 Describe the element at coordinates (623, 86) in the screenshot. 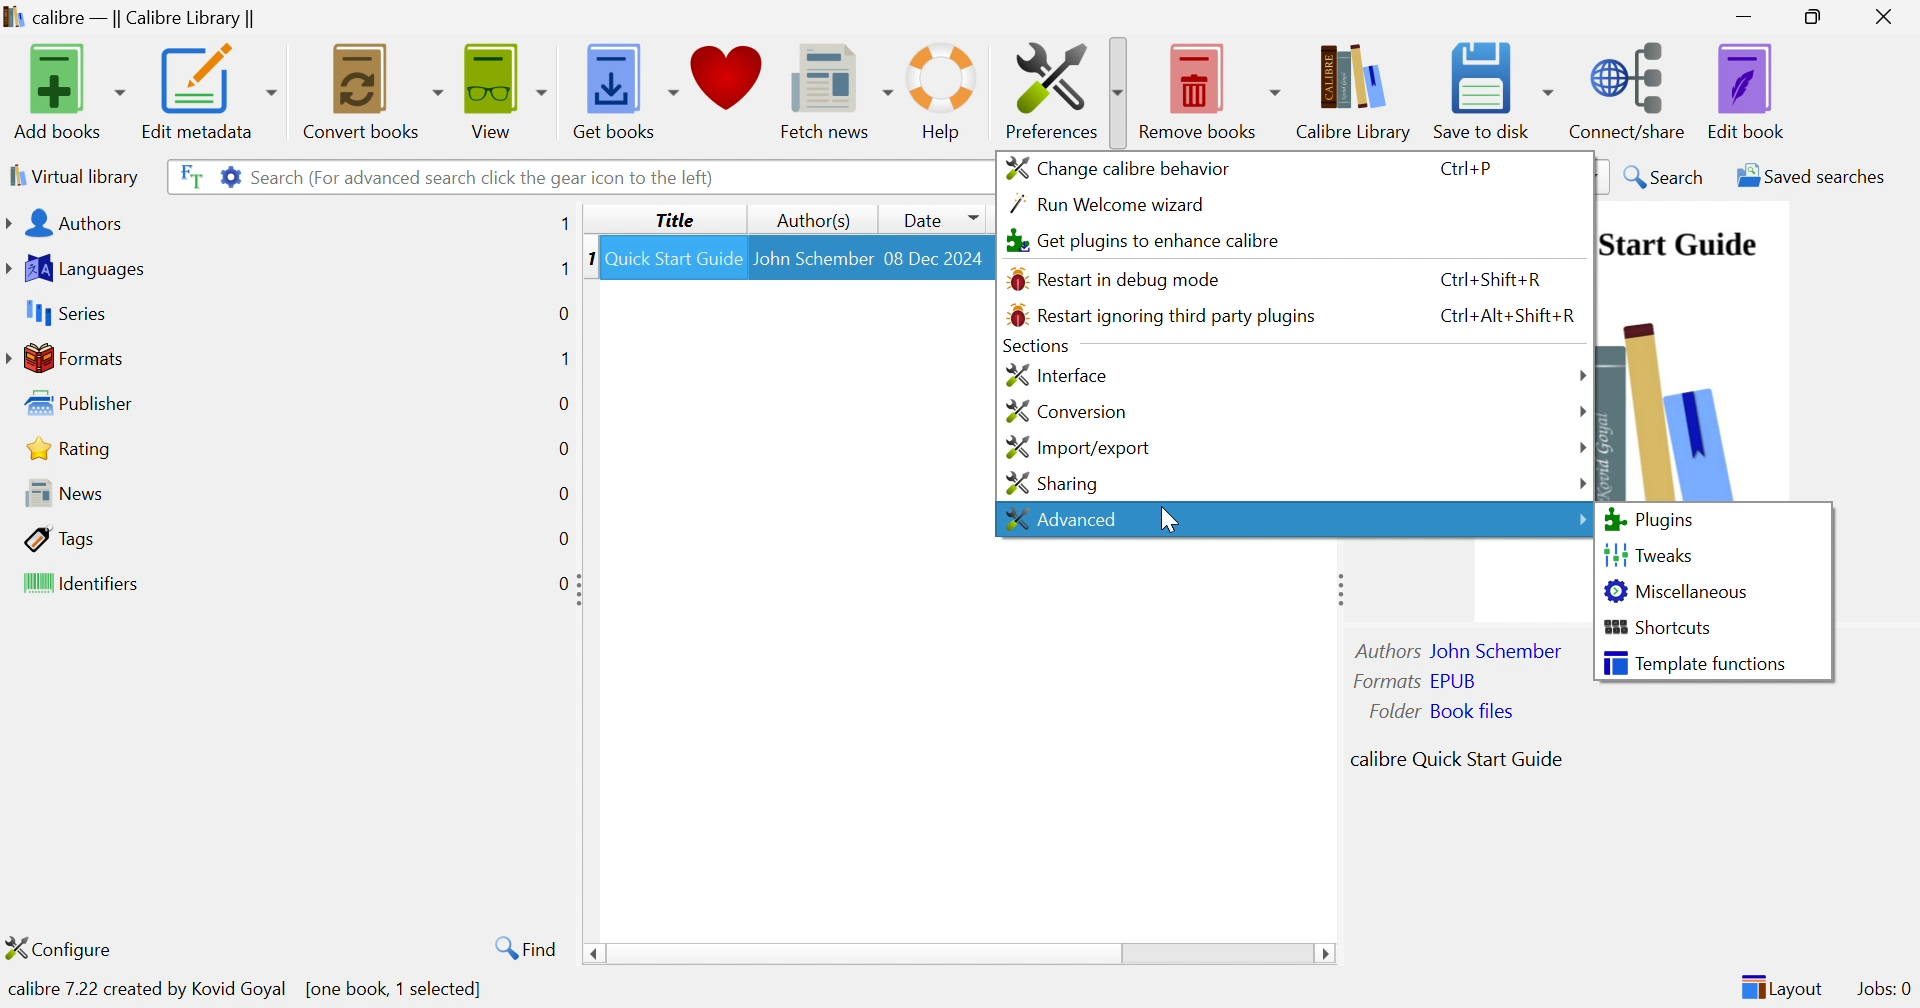

I see `Get books` at that location.